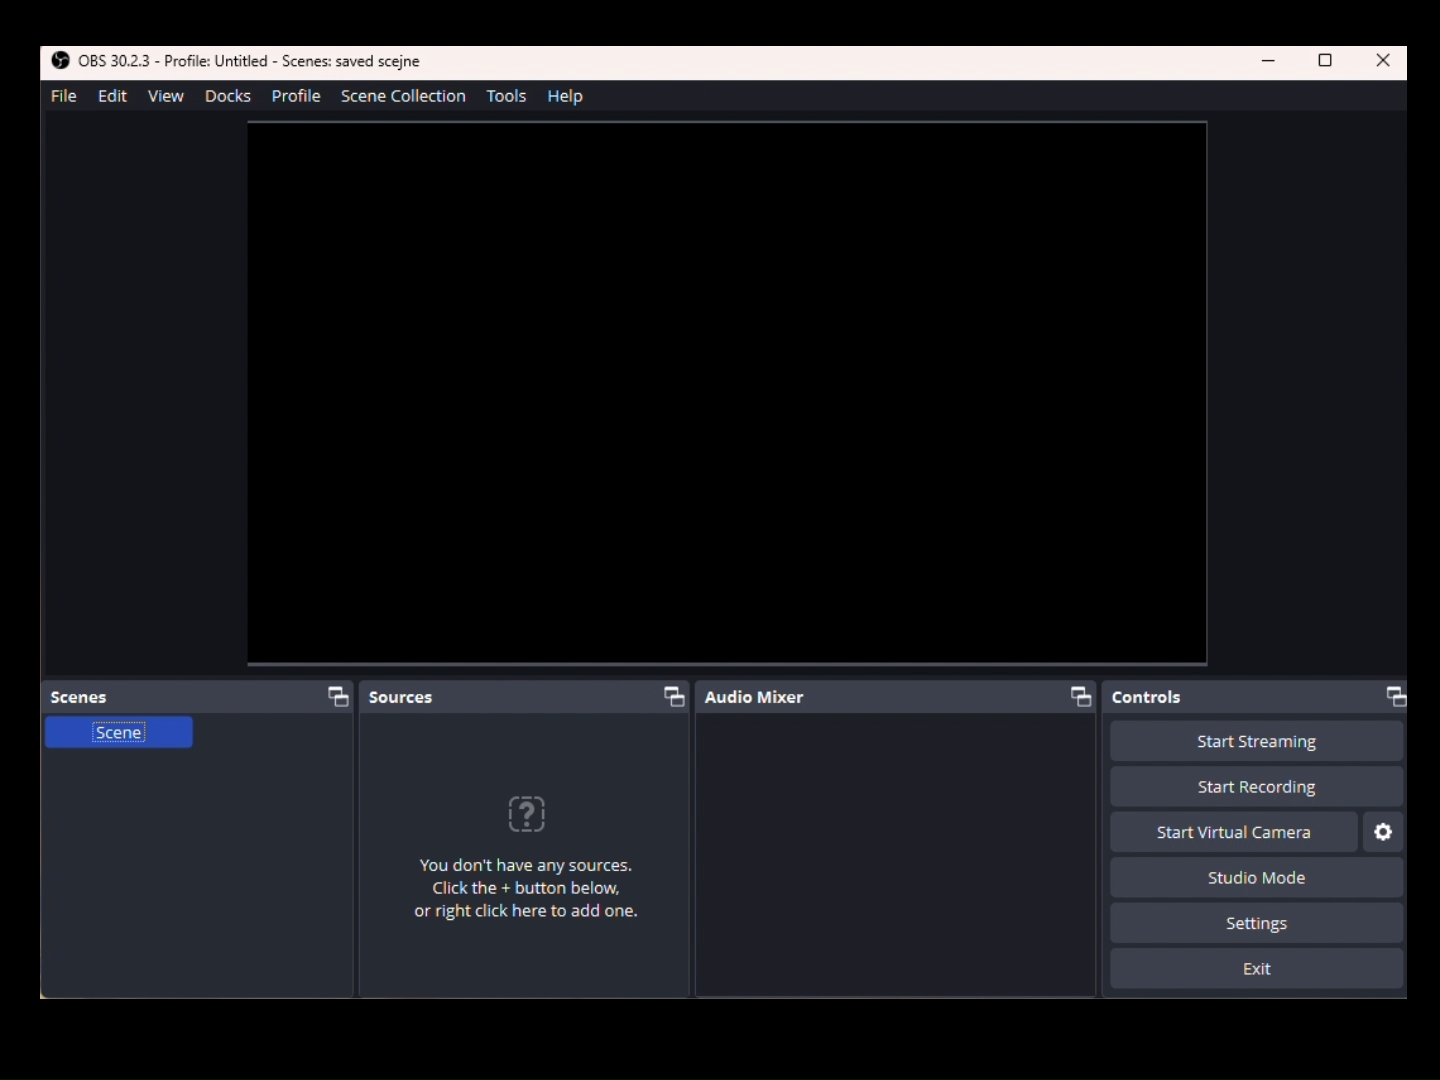  What do you see at coordinates (1258, 742) in the screenshot?
I see `Start Recording` at bounding box center [1258, 742].